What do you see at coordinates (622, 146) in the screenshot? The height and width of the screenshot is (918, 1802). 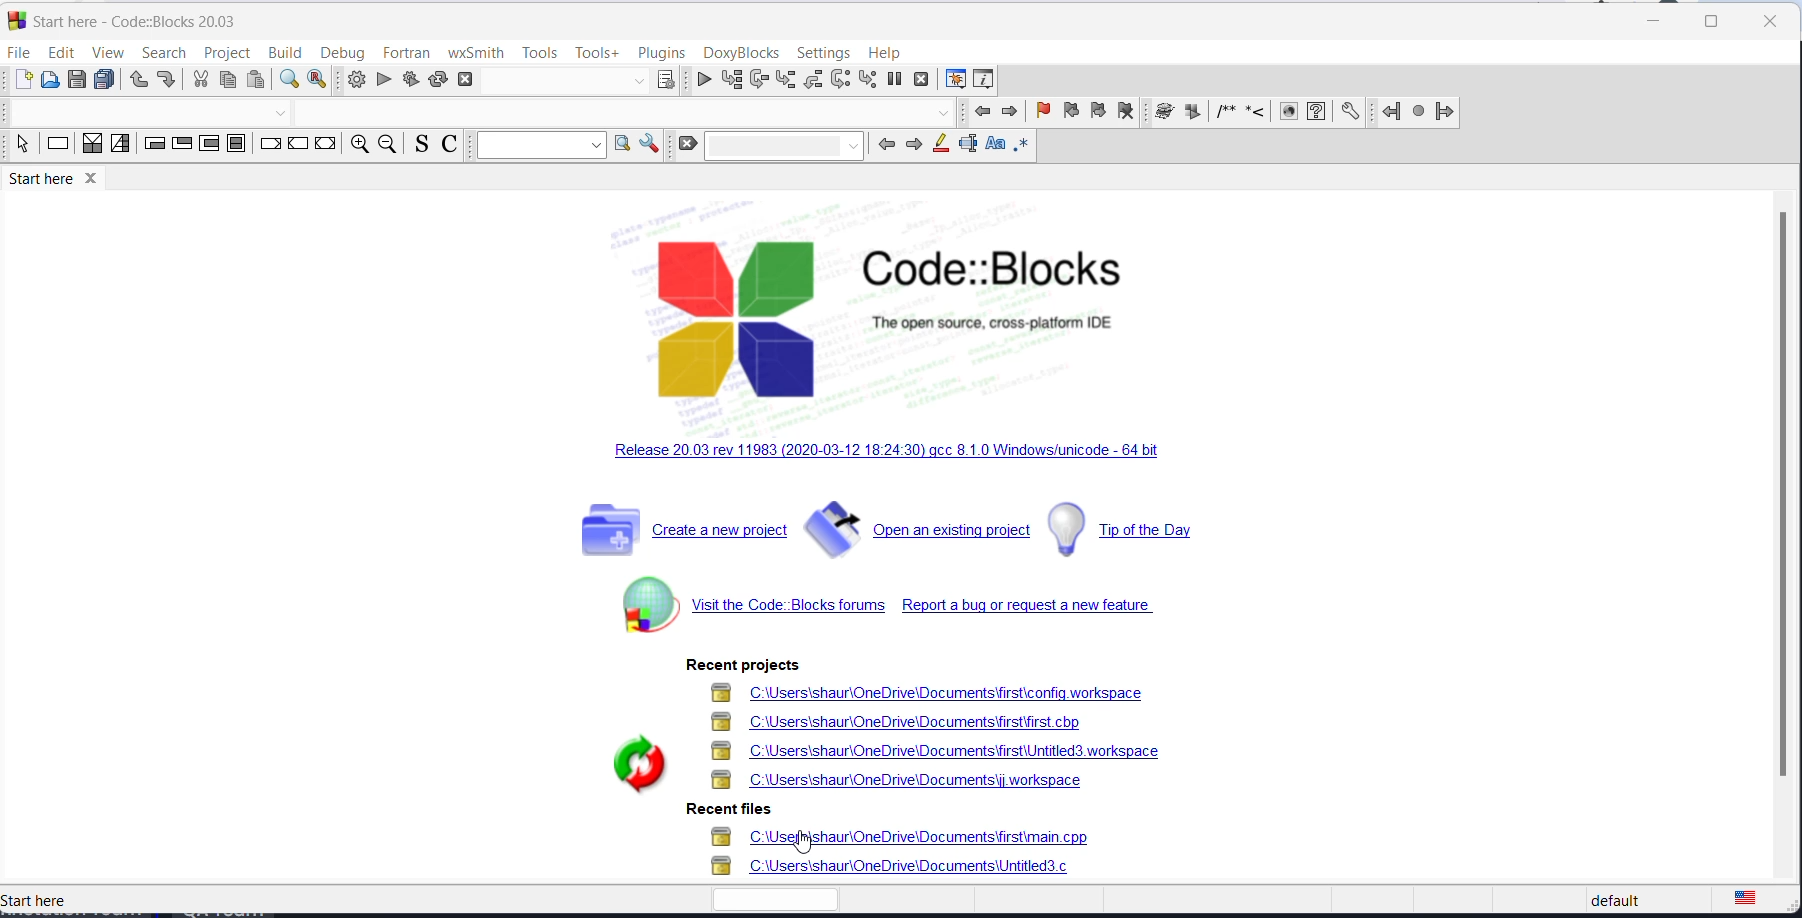 I see `open window` at bounding box center [622, 146].